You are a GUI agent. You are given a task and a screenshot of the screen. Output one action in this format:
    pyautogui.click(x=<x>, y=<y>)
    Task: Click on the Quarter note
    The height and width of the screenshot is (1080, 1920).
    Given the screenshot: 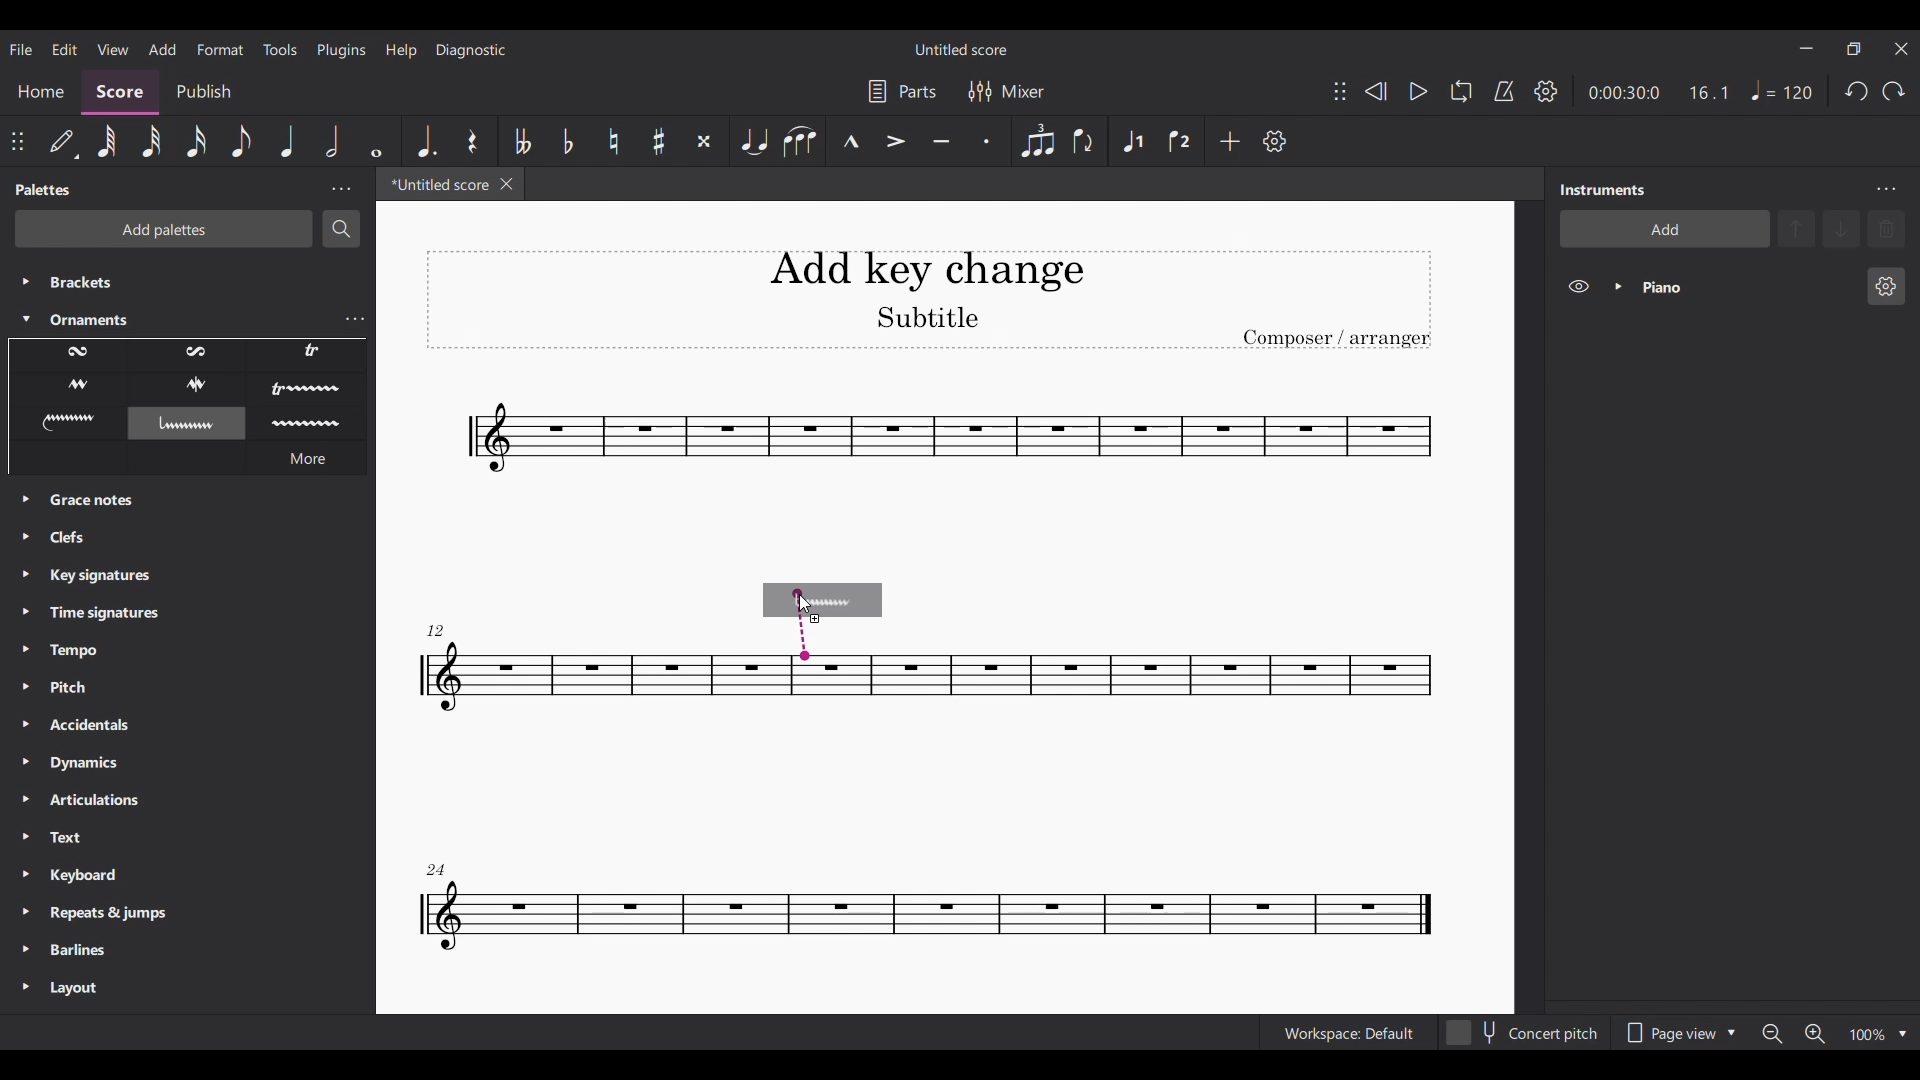 What is the action you would take?
    pyautogui.click(x=288, y=140)
    